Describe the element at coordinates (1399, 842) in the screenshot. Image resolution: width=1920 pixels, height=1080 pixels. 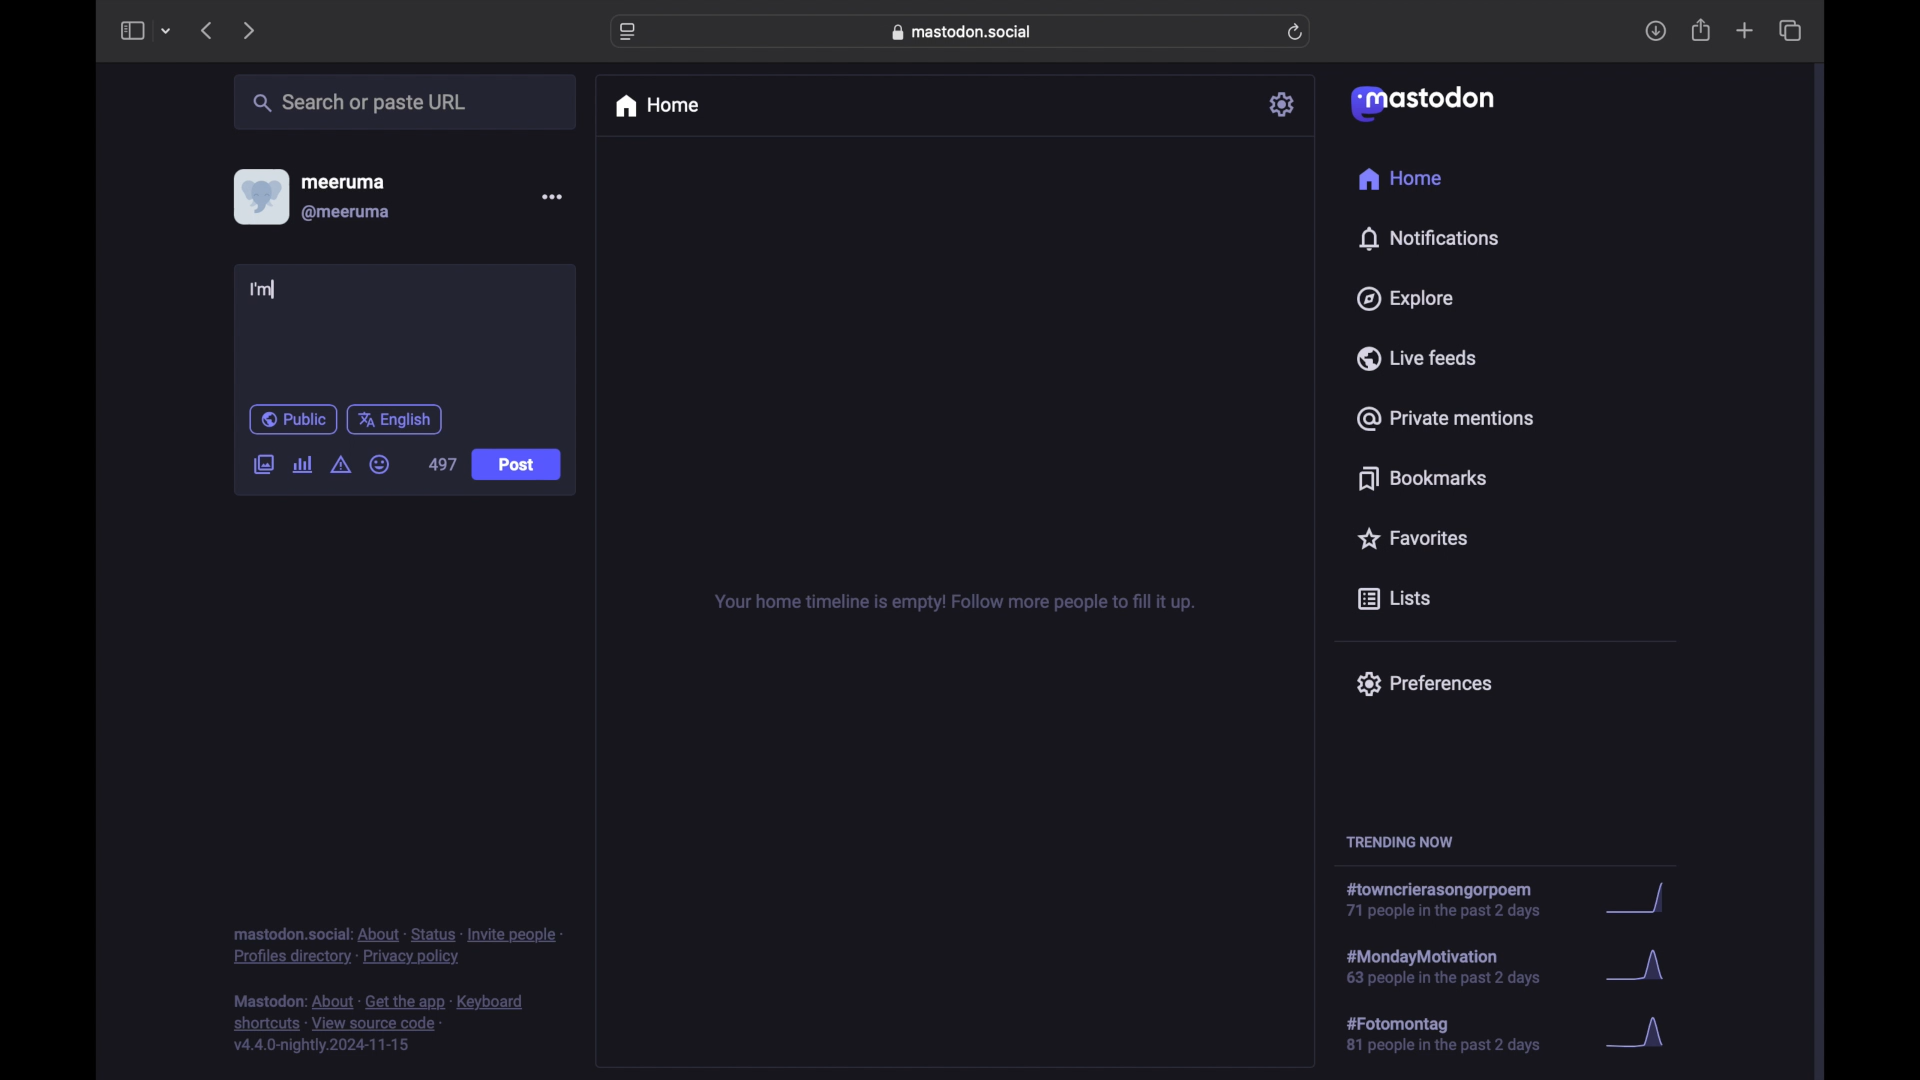
I see `trending now` at that location.